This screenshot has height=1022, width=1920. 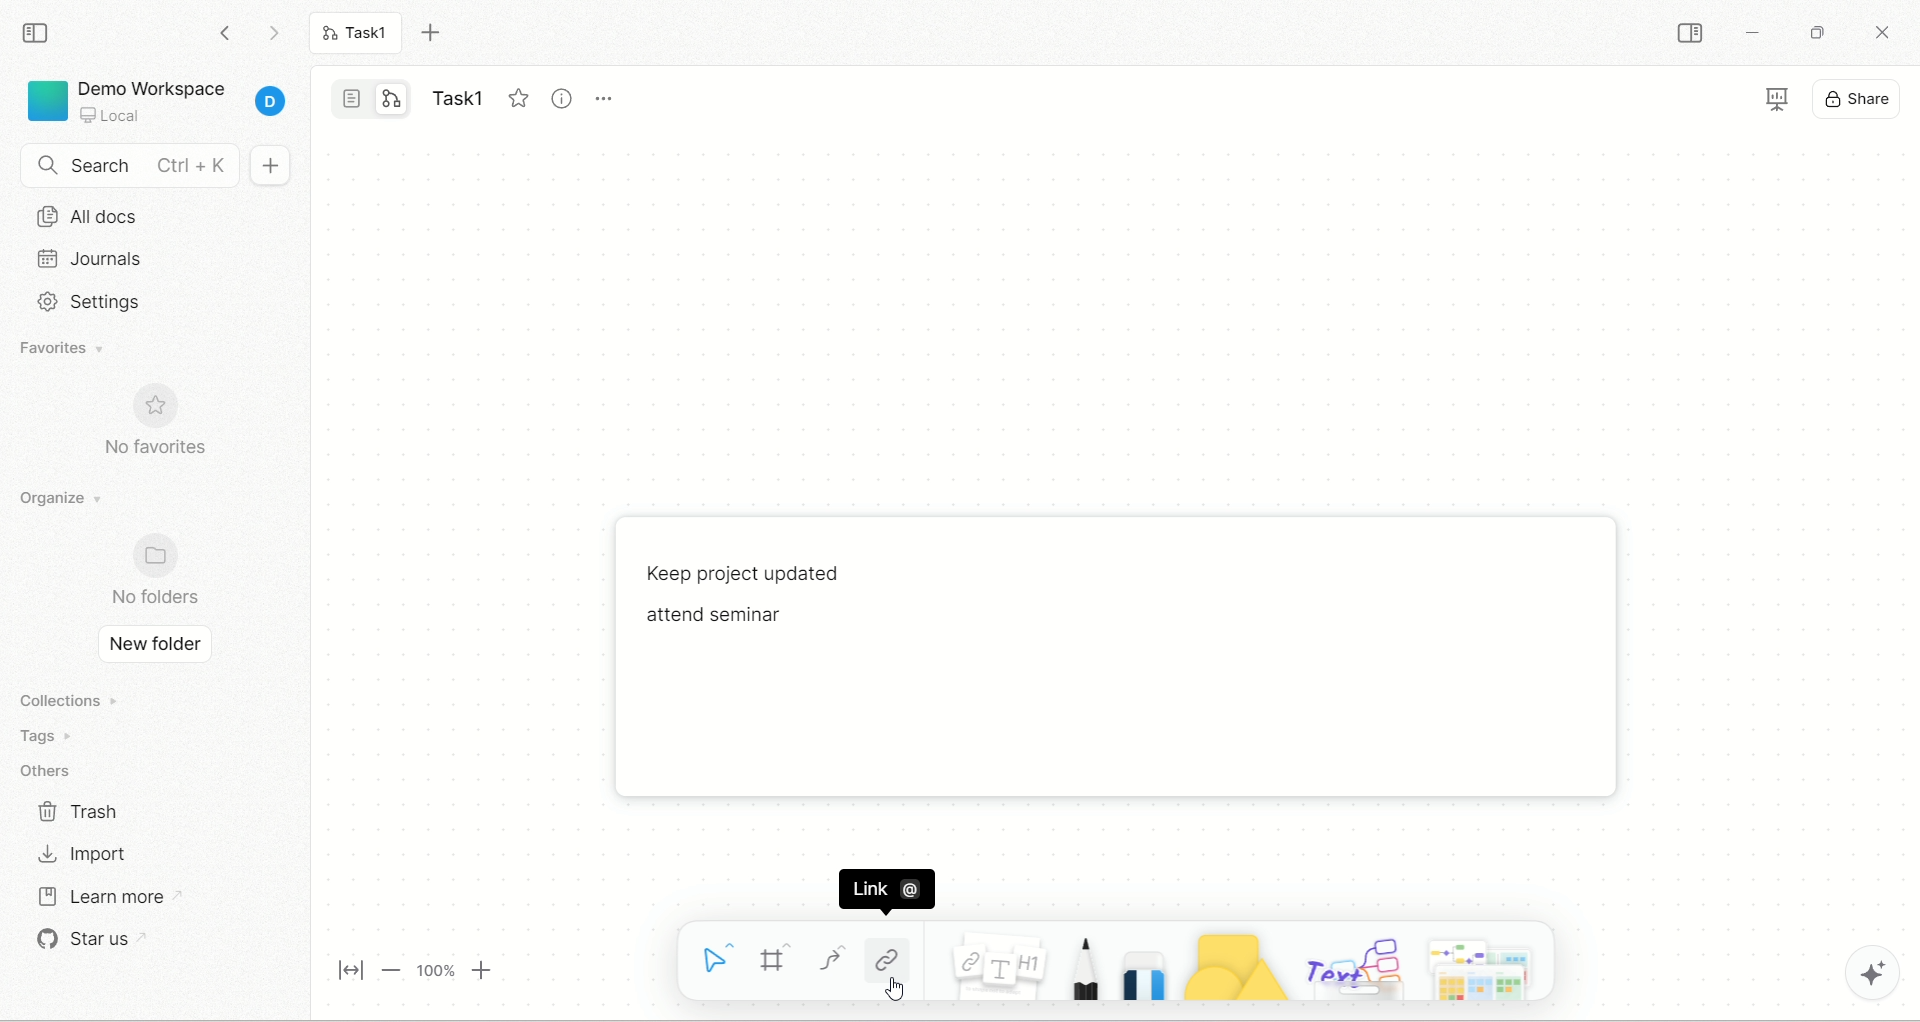 What do you see at coordinates (104, 945) in the screenshot?
I see `star us` at bounding box center [104, 945].